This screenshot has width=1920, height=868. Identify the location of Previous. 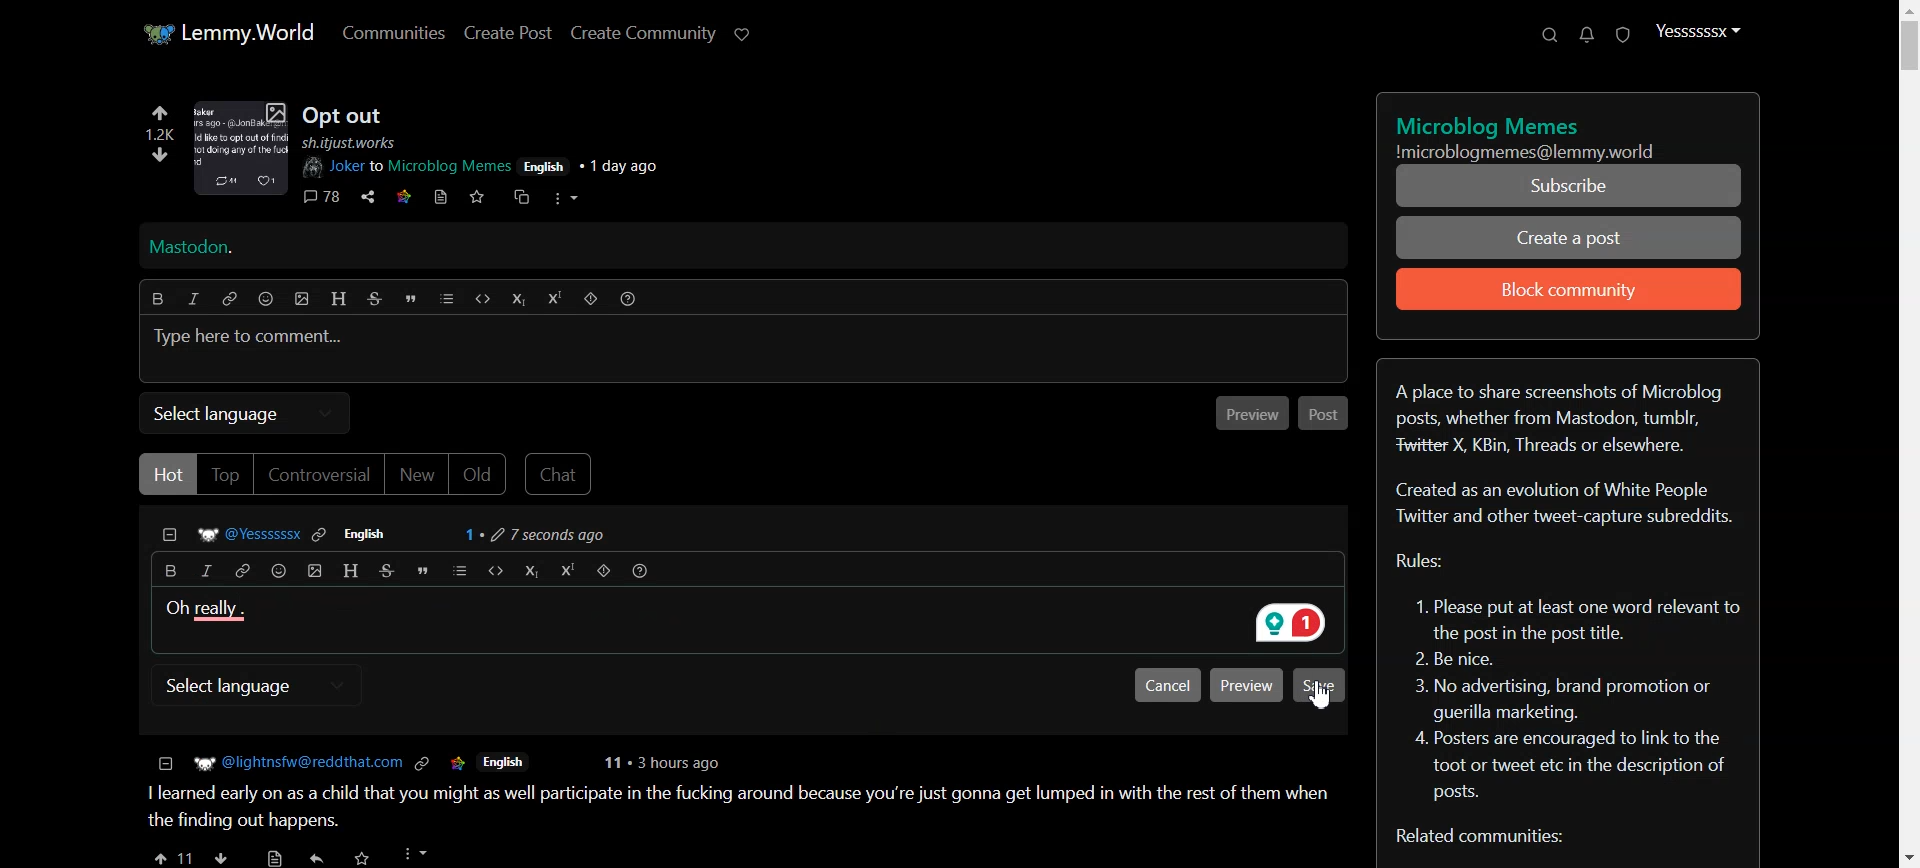
(1250, 412).